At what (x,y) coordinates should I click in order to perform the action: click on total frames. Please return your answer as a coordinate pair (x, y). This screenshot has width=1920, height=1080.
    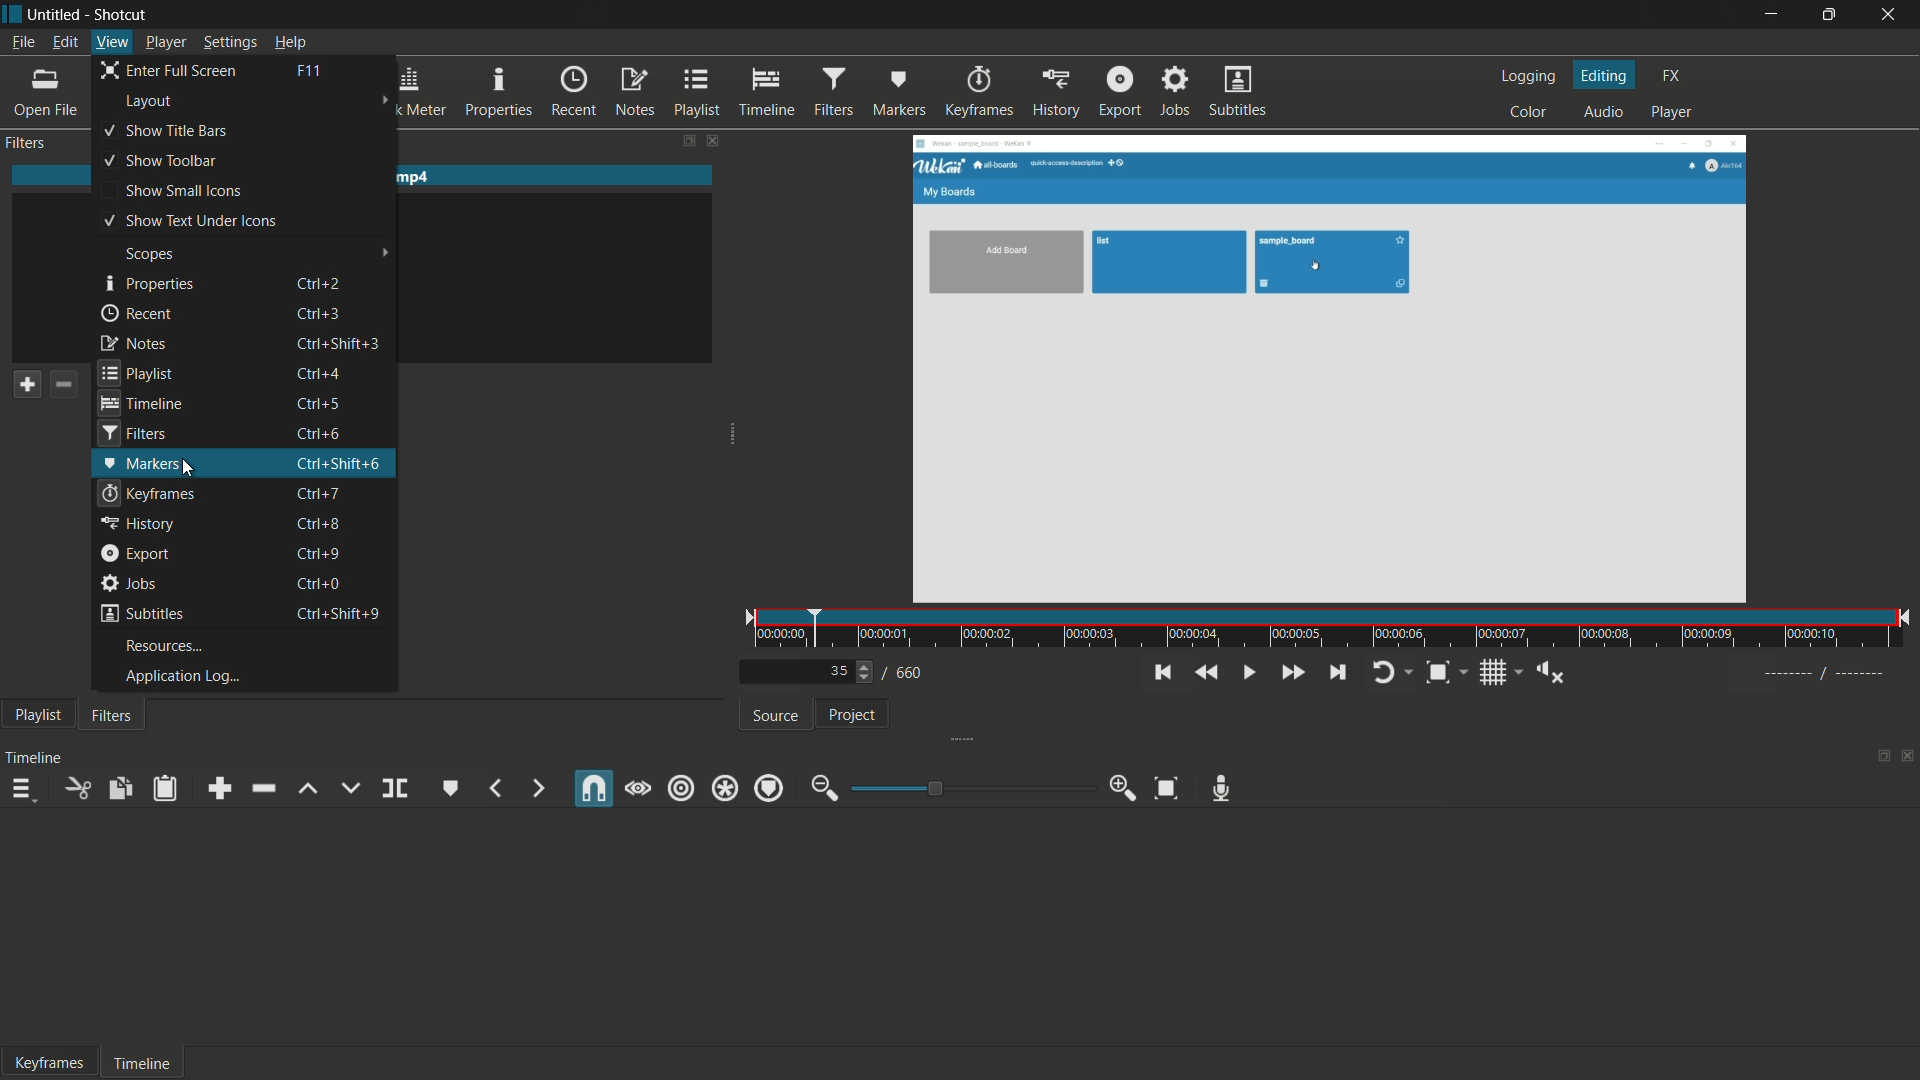
    Looking at the image, I should click on (911, 672).